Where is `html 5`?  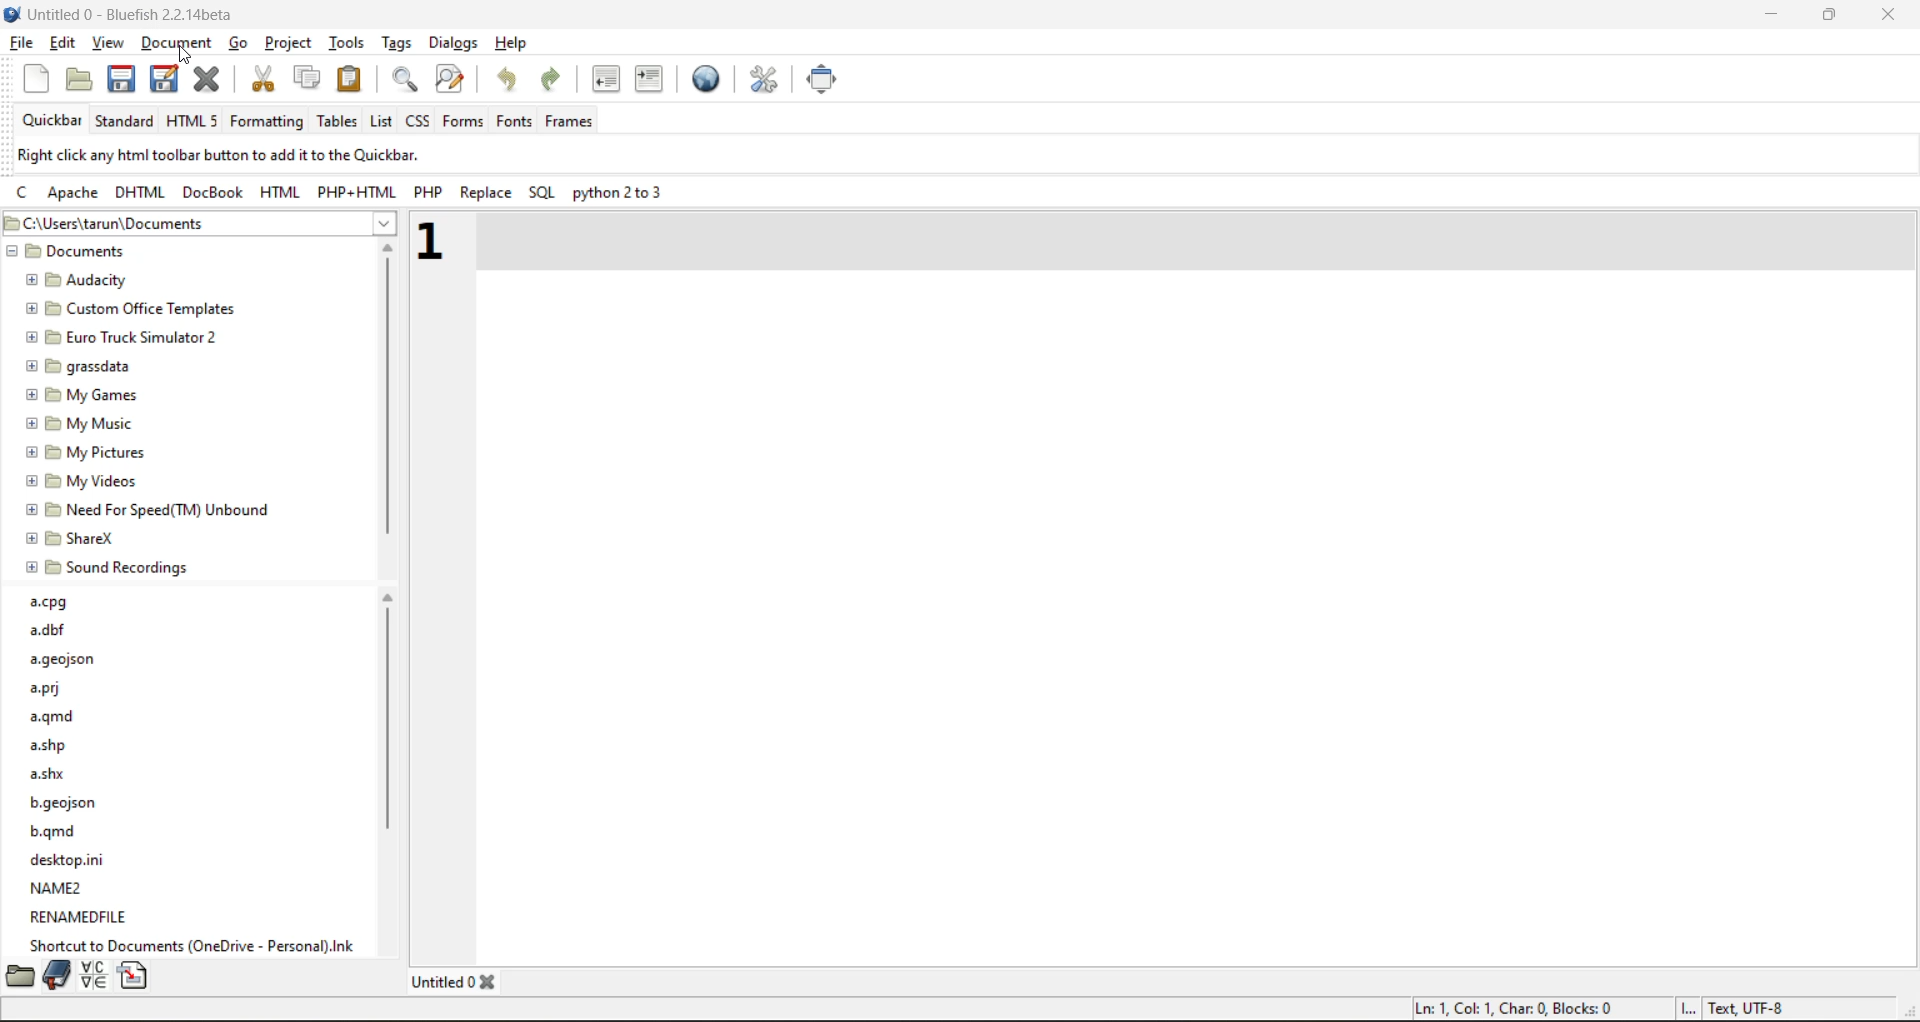 html 5 is located at coordinates (192, 120).